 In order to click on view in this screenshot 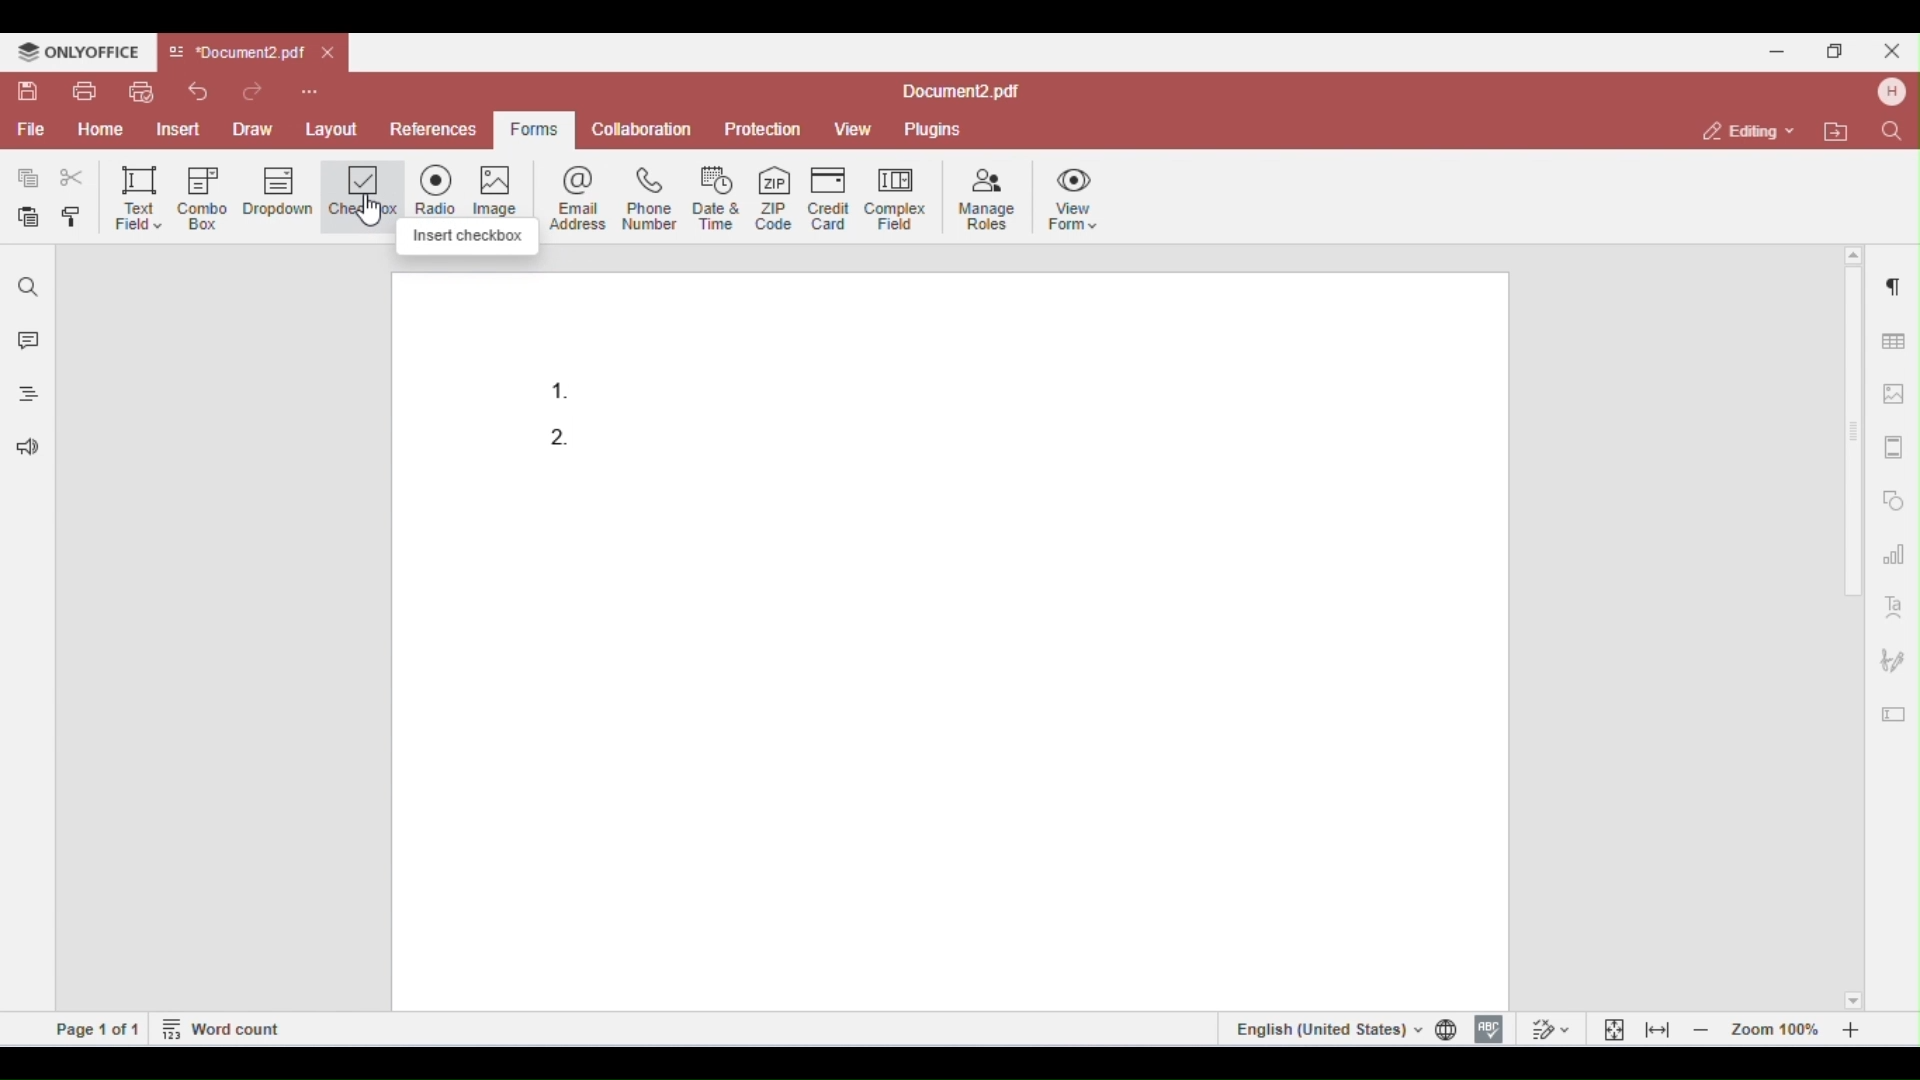, I will do `click(853, 130)`.